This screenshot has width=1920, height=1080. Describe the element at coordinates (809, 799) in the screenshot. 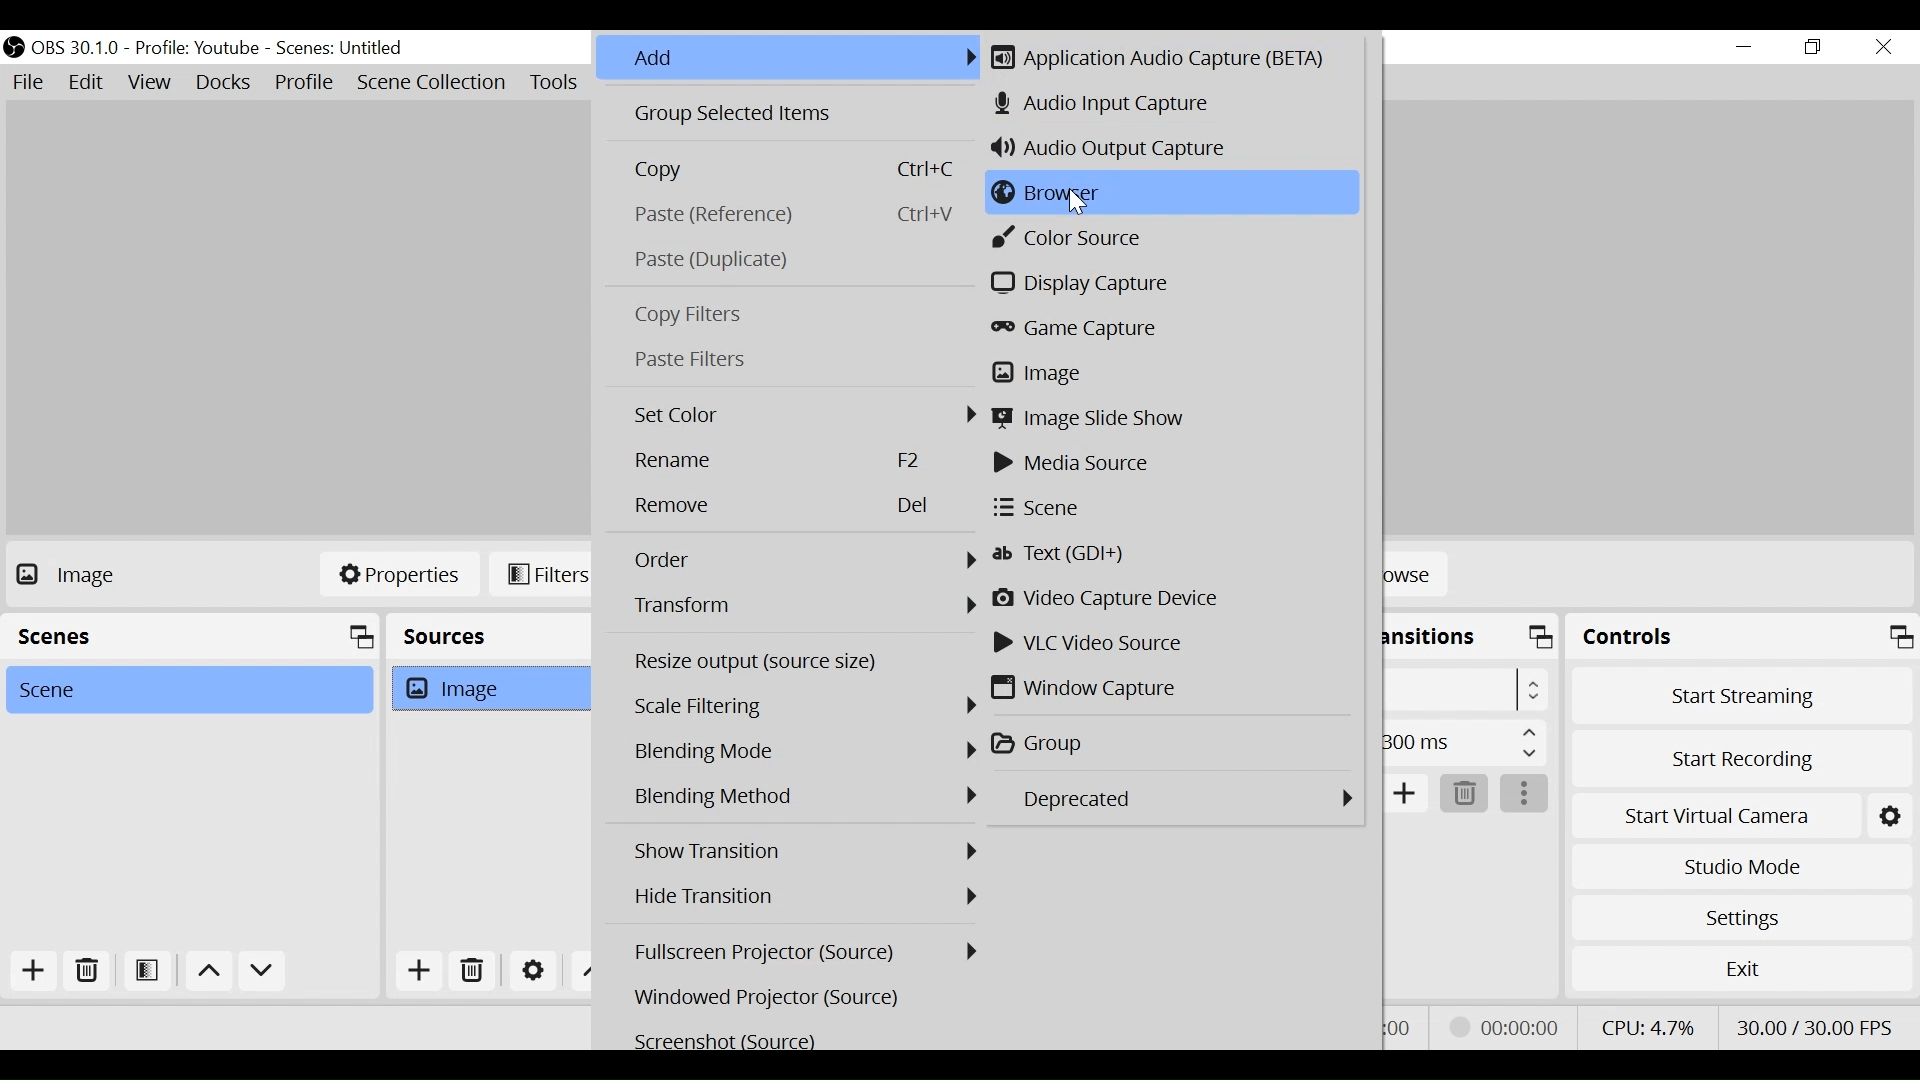

I see `Blending Mode` at that location.